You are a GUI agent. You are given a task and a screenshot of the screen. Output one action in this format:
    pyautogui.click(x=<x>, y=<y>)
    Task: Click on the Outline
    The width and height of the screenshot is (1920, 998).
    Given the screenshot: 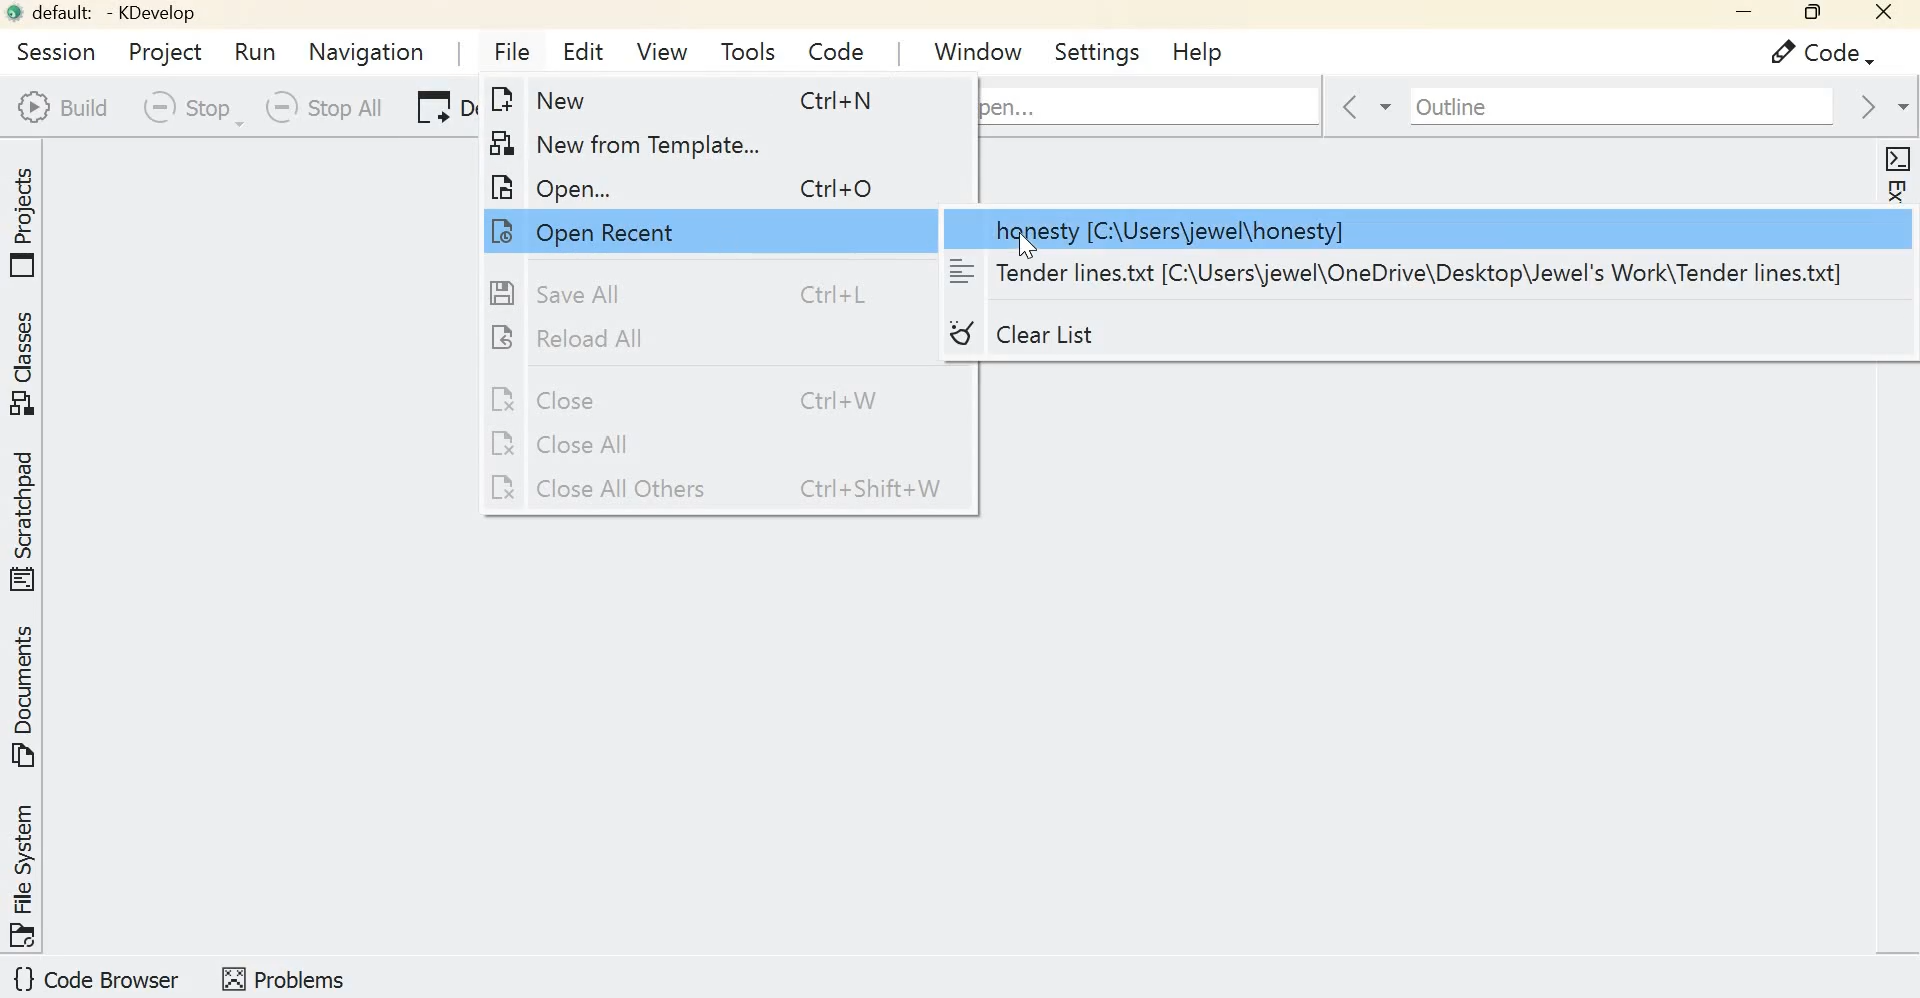 What is the action you would take?
    pyautogui.click(x=1604, y=106)
    